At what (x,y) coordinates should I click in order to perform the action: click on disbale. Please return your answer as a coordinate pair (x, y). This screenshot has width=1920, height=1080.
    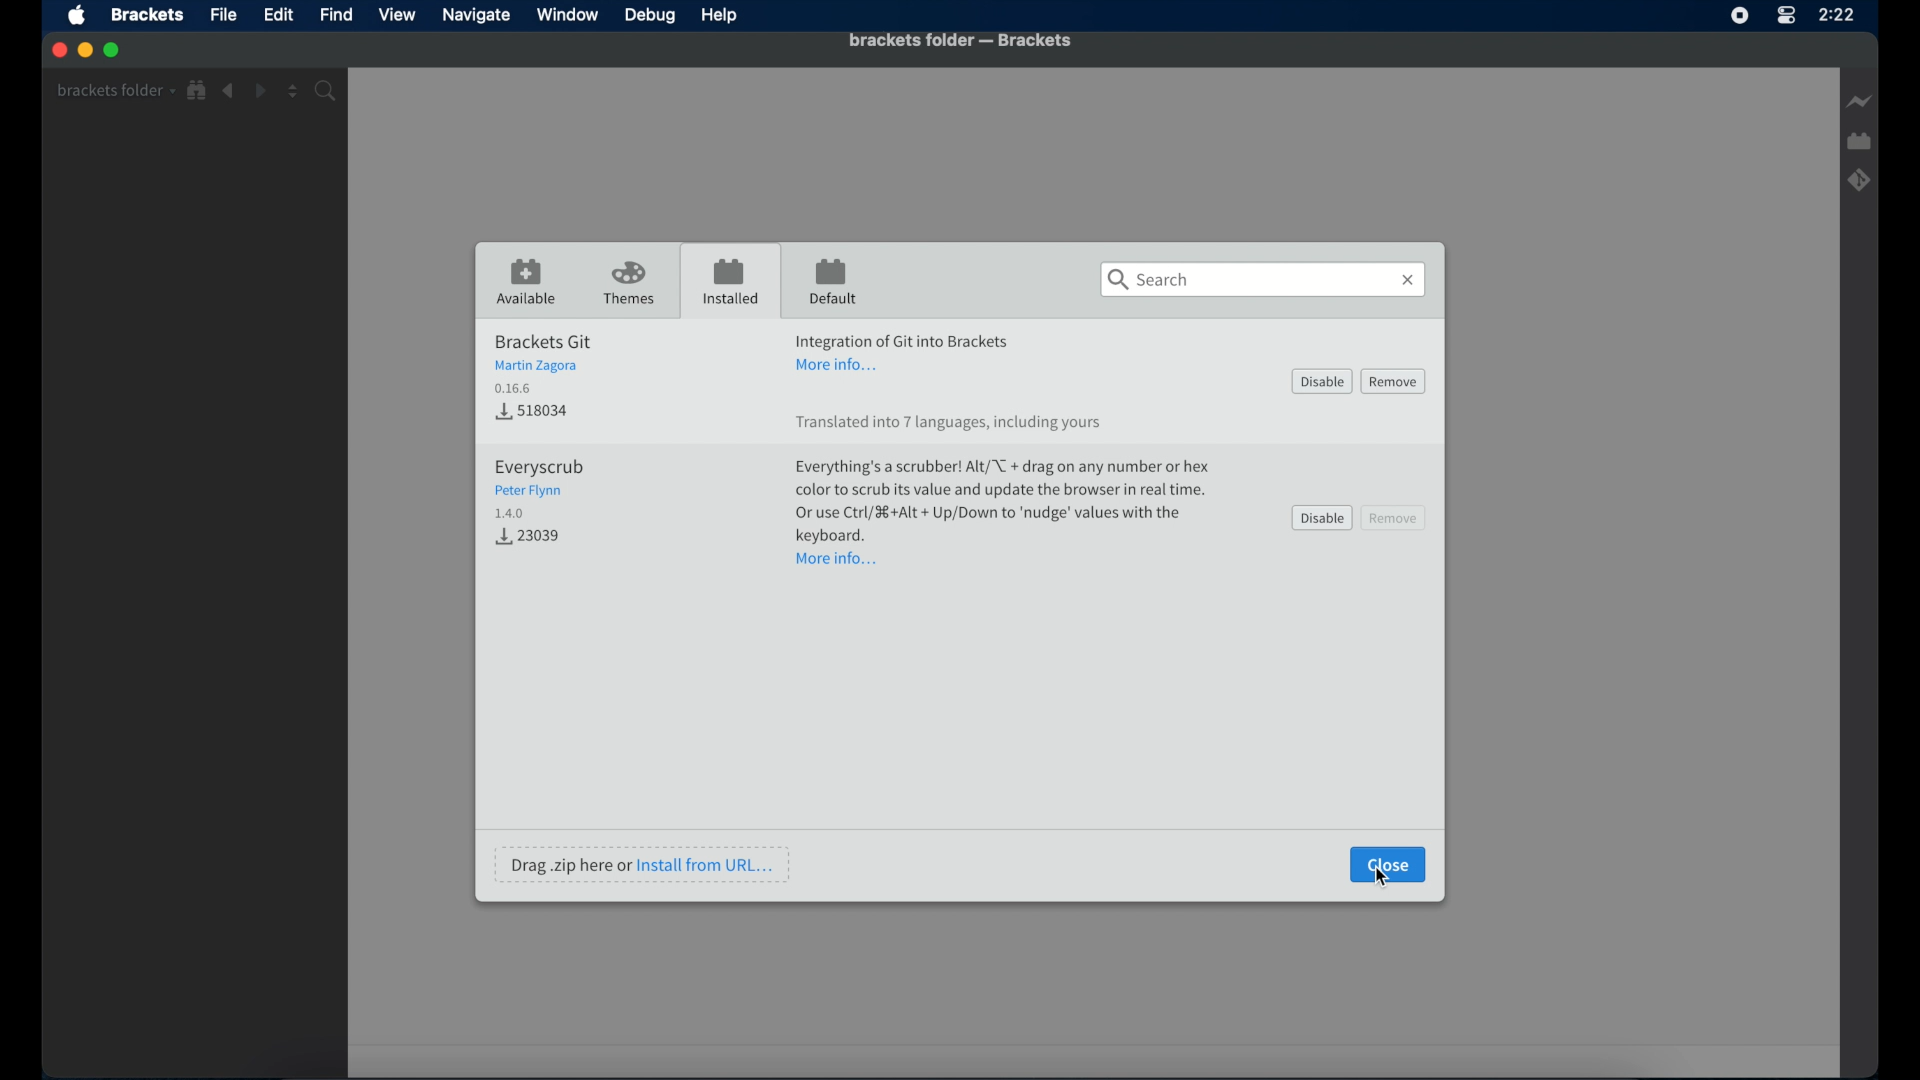
    Looking at the image, I should click on (1322, 518).